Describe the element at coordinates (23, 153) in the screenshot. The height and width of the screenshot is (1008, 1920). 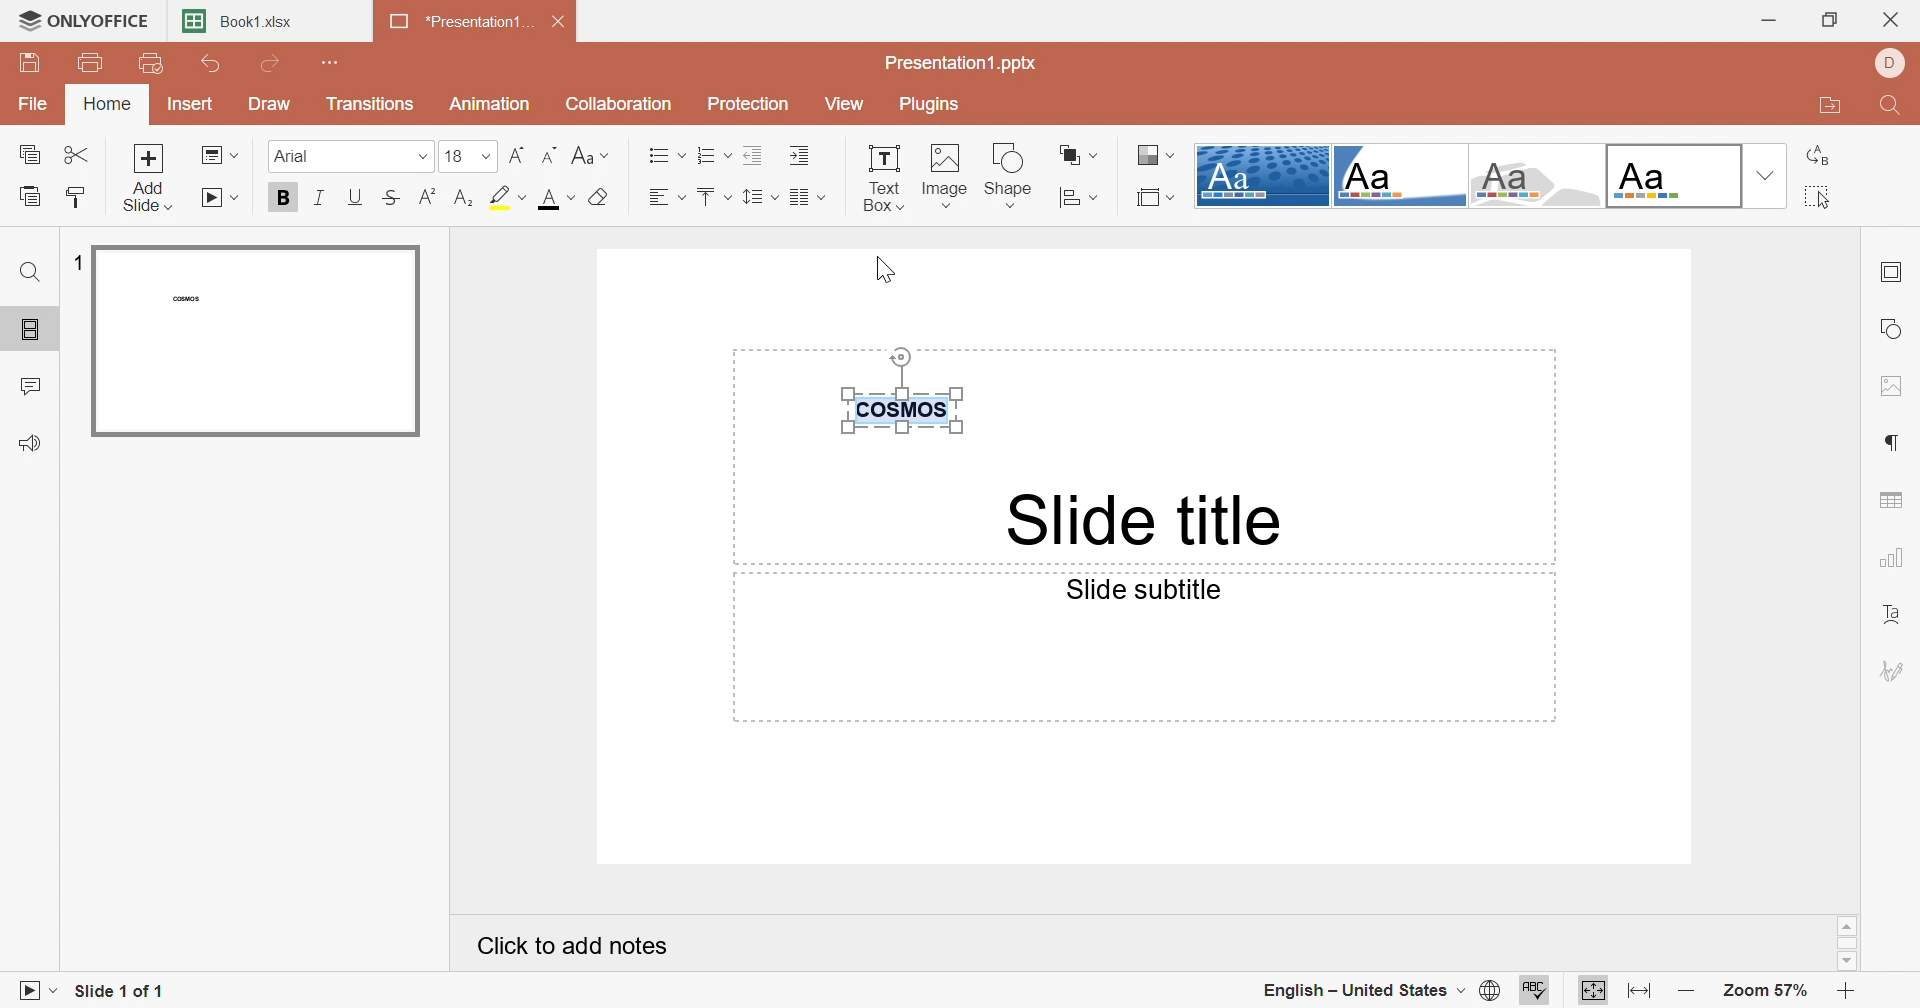
I see `Copy` at that location.